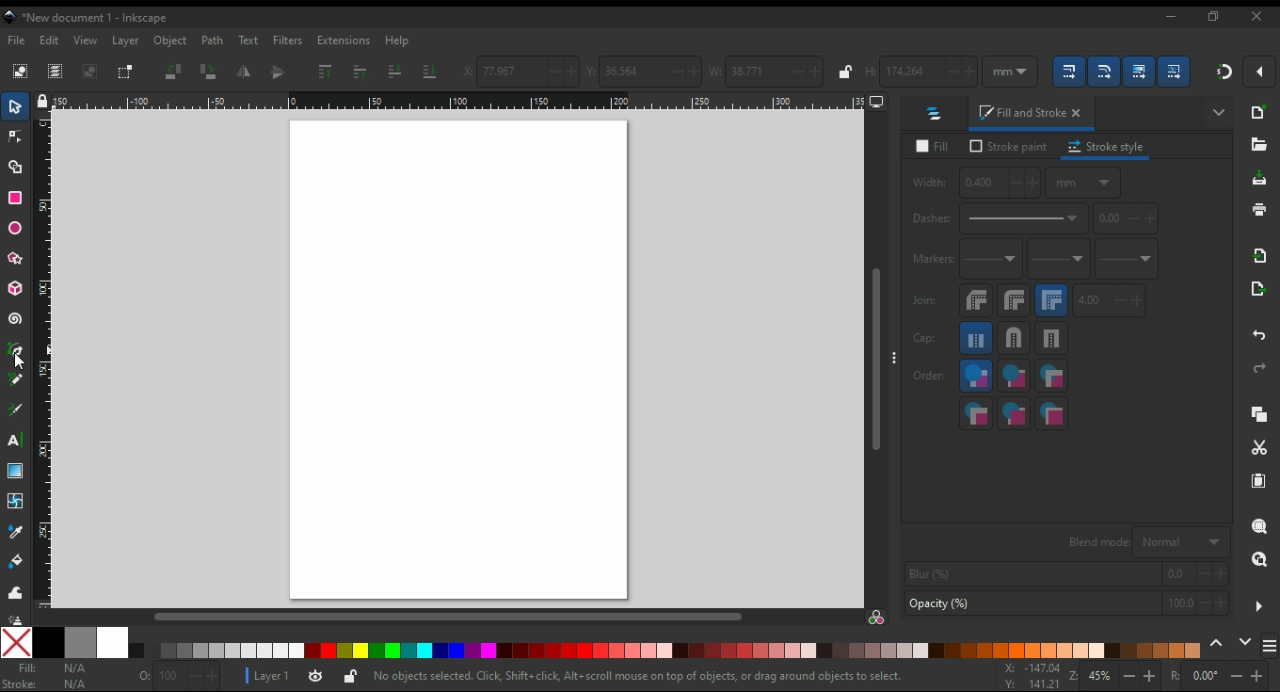 Image resolution: width=1280 pixels, height=692 pixels. Describe the element at coordinates (976, 413) in the screenshot. I see `markers, fills, stroke` at that location.